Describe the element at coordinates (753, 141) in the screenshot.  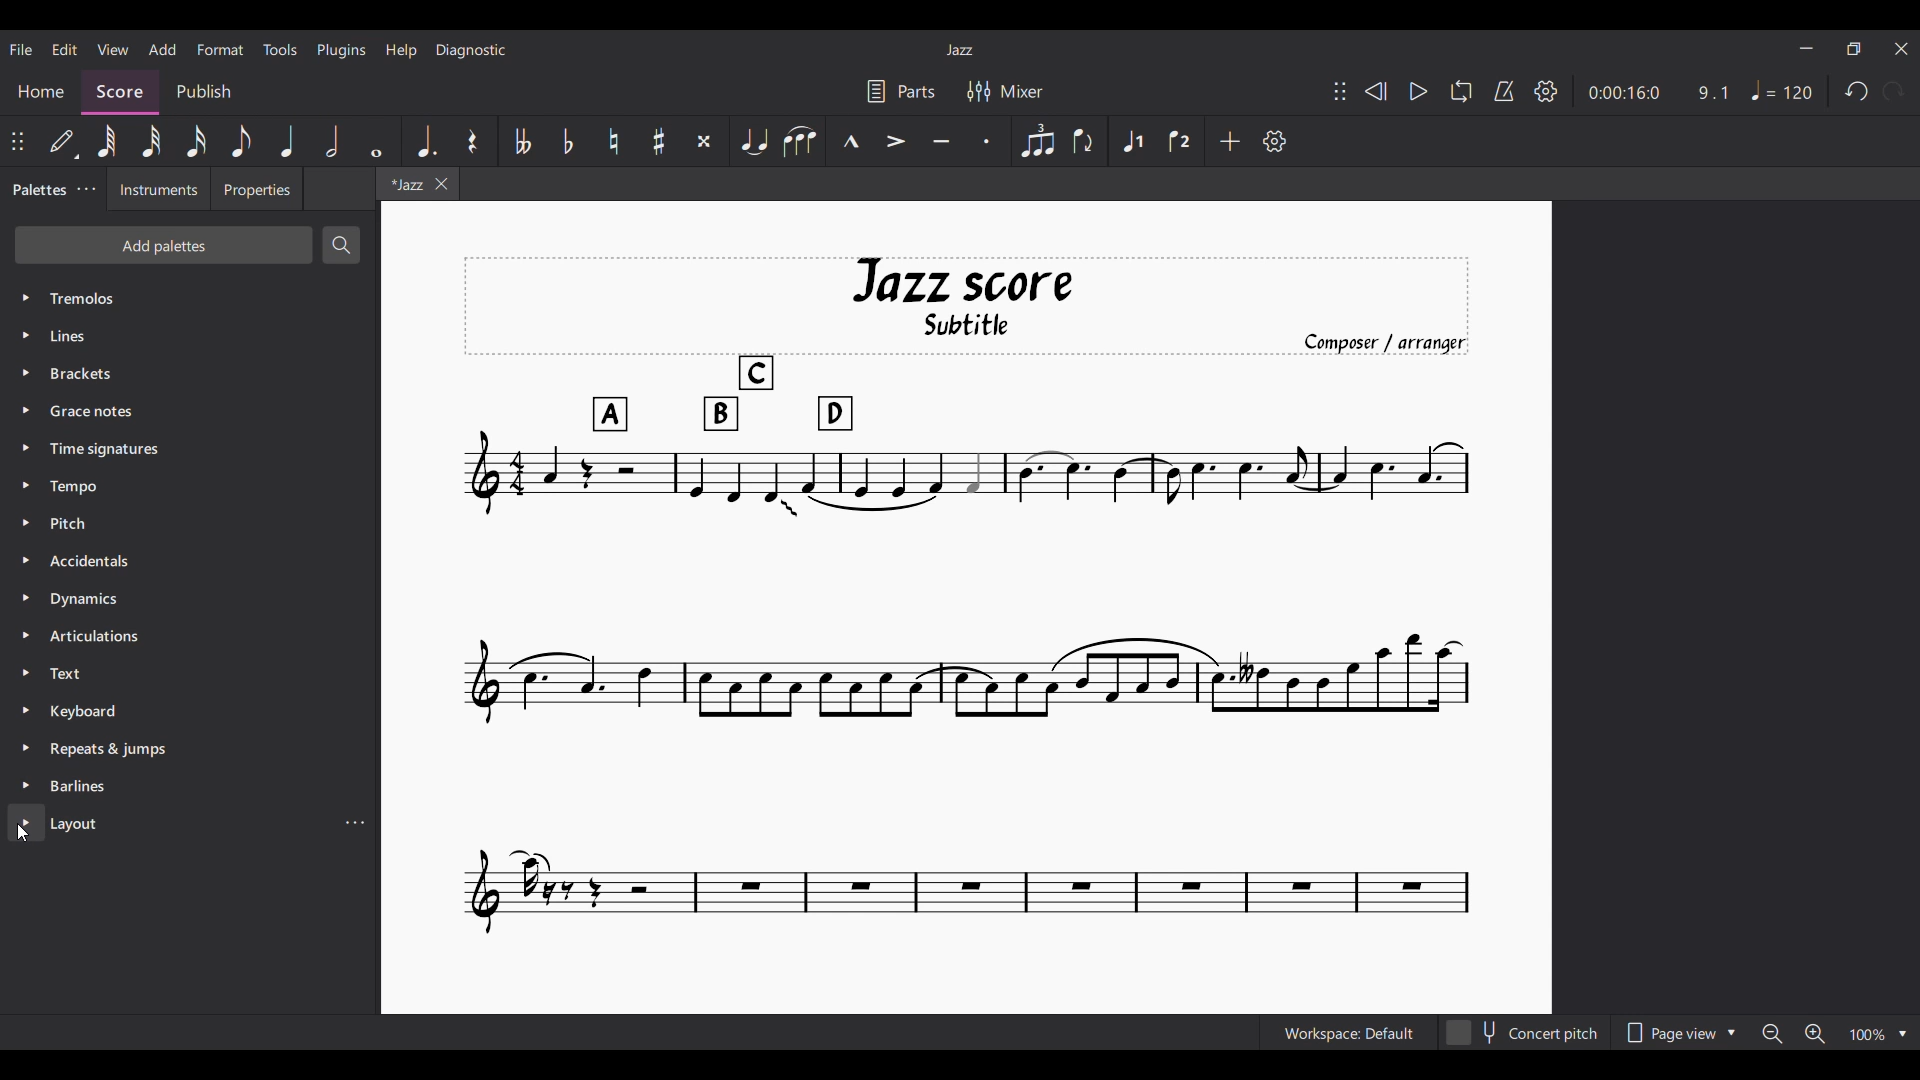
I see `Tie` at that location.